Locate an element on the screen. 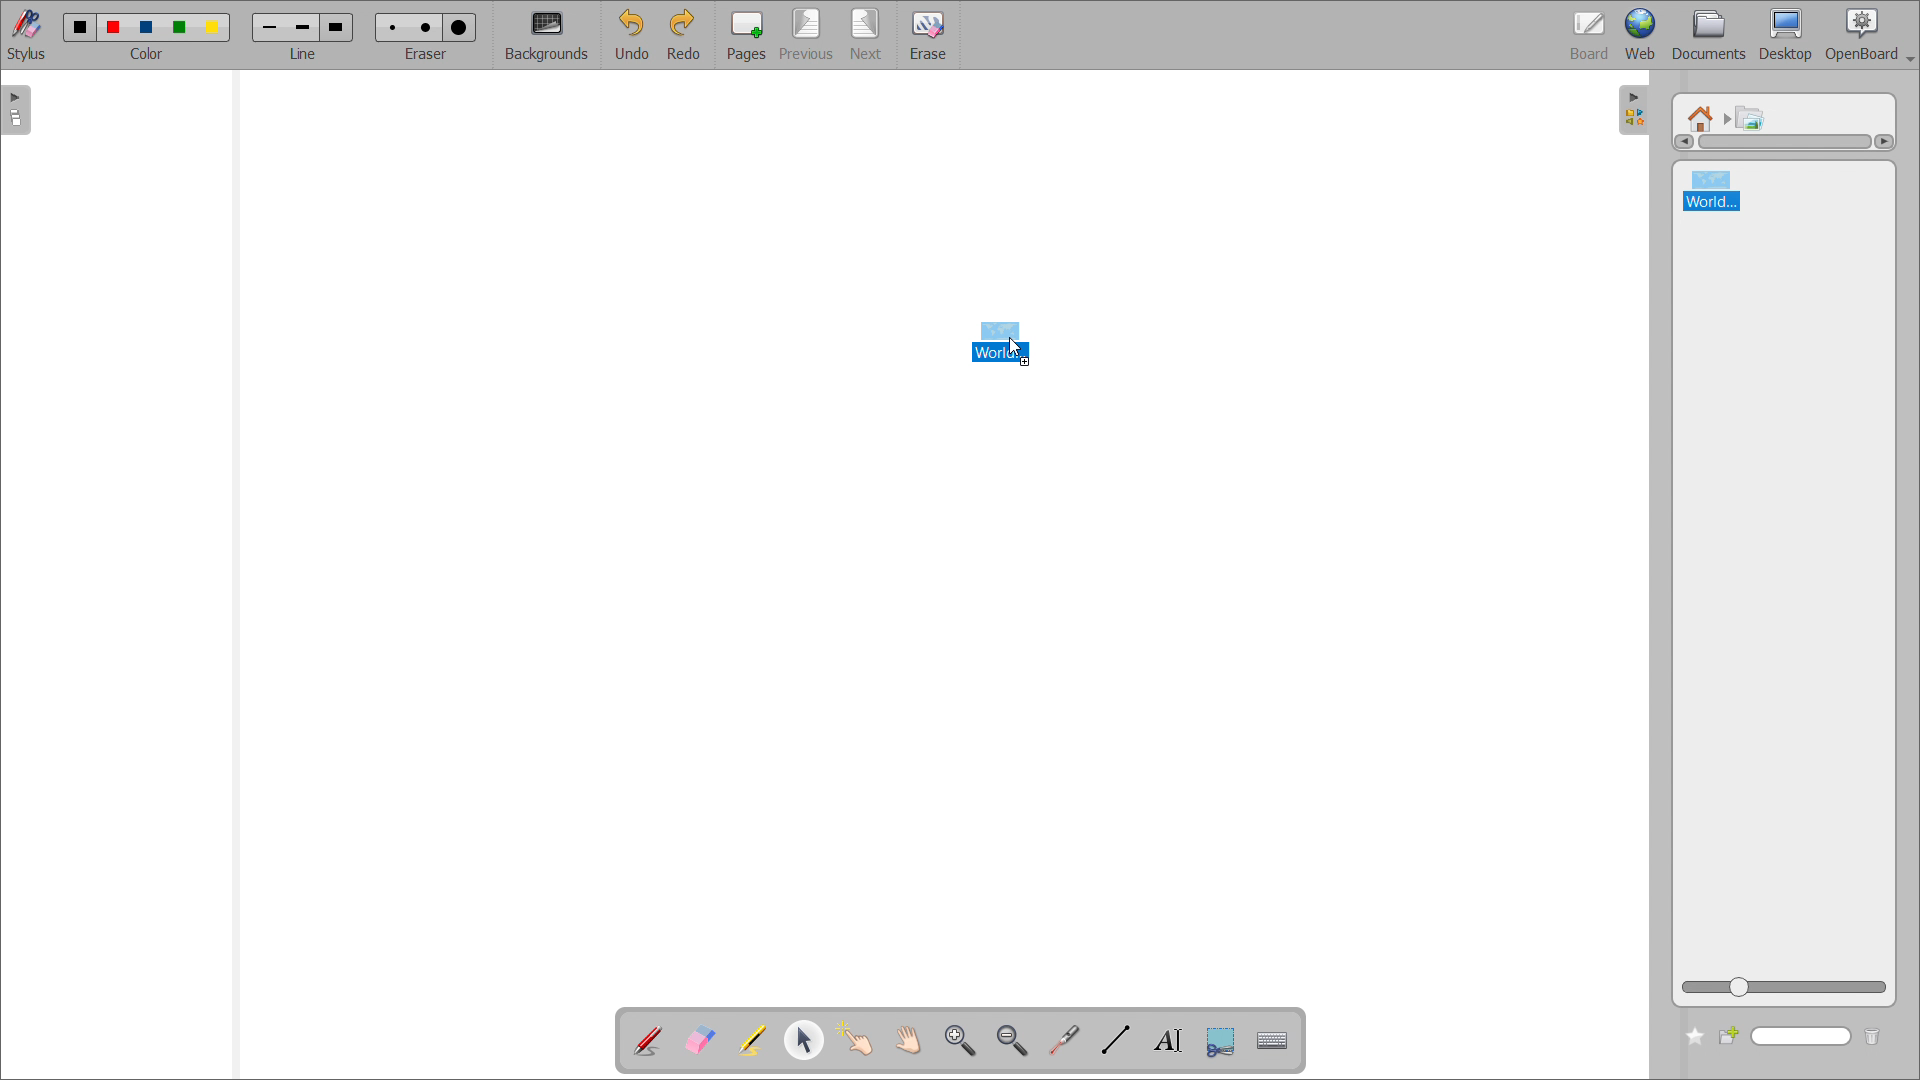 This screenshot has height=1080, width=1920. next page is located at coordinates (867, 33).